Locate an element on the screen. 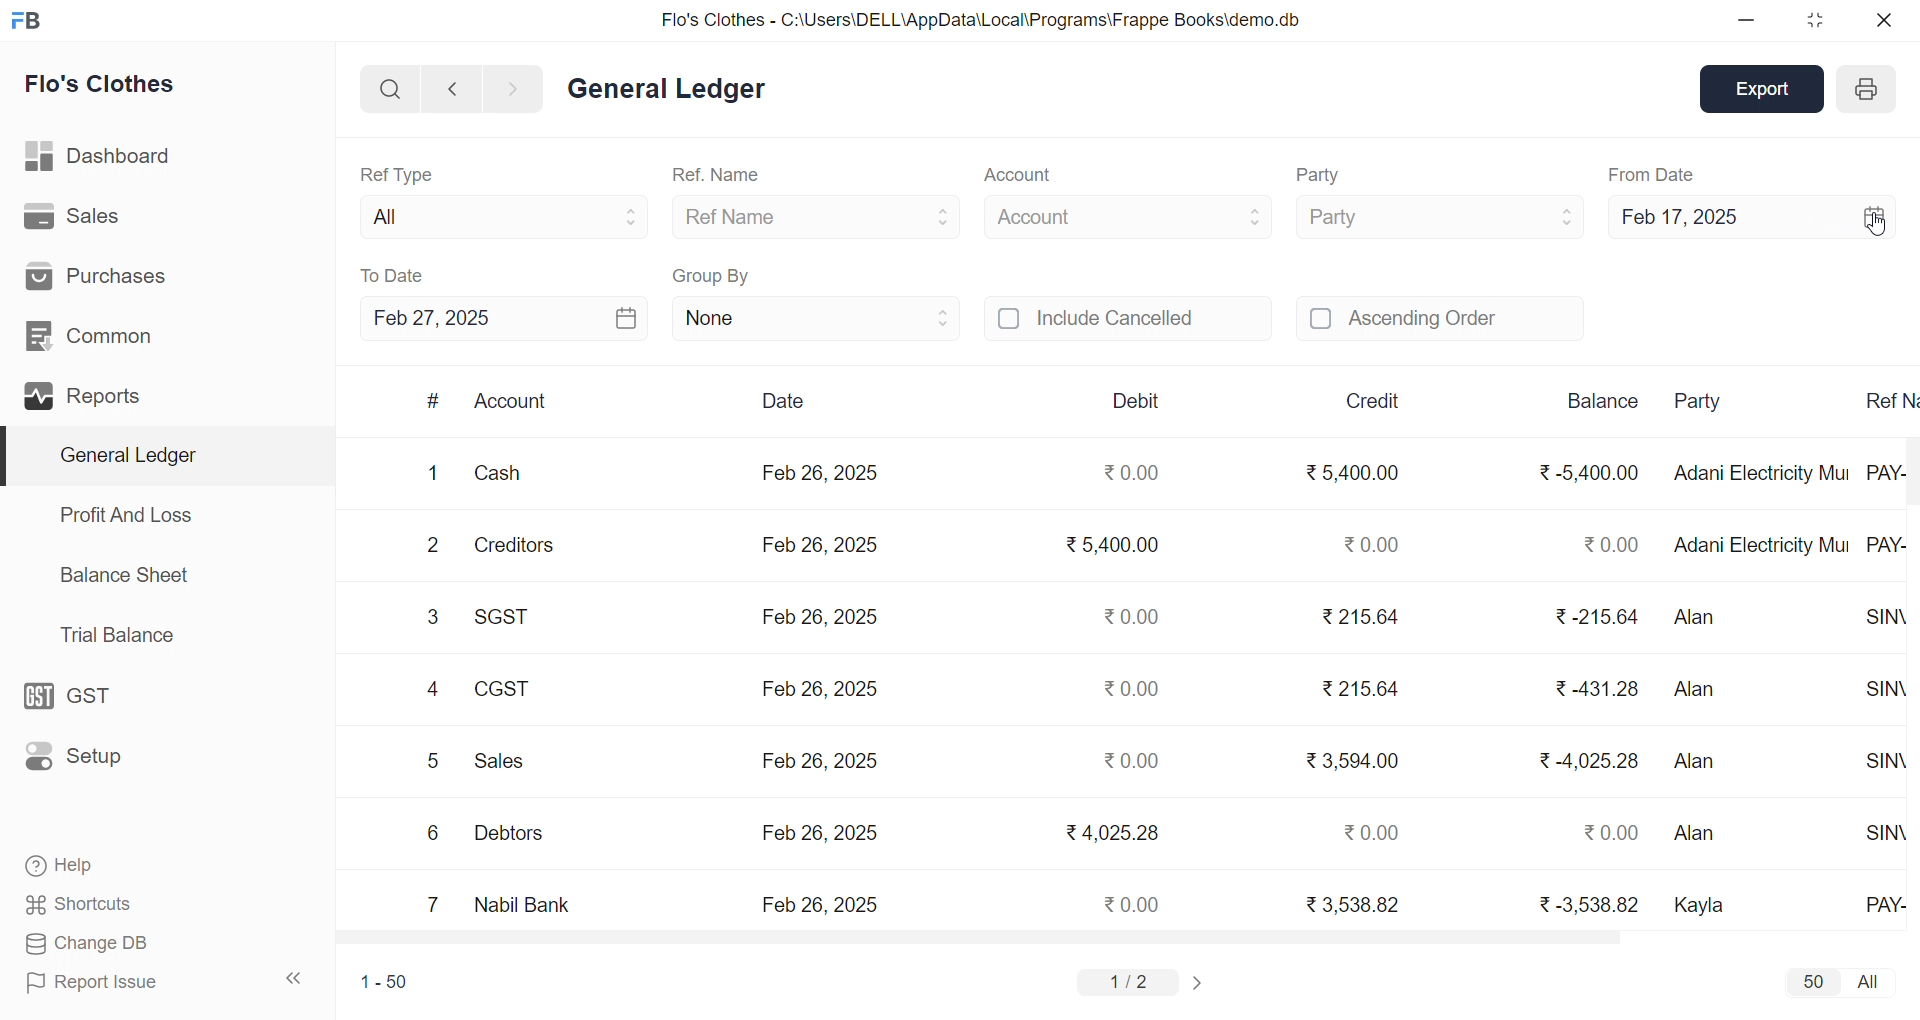 The width and height of the screenshot is (1920, 1020). ALL is located at coordinates (1871, 983).